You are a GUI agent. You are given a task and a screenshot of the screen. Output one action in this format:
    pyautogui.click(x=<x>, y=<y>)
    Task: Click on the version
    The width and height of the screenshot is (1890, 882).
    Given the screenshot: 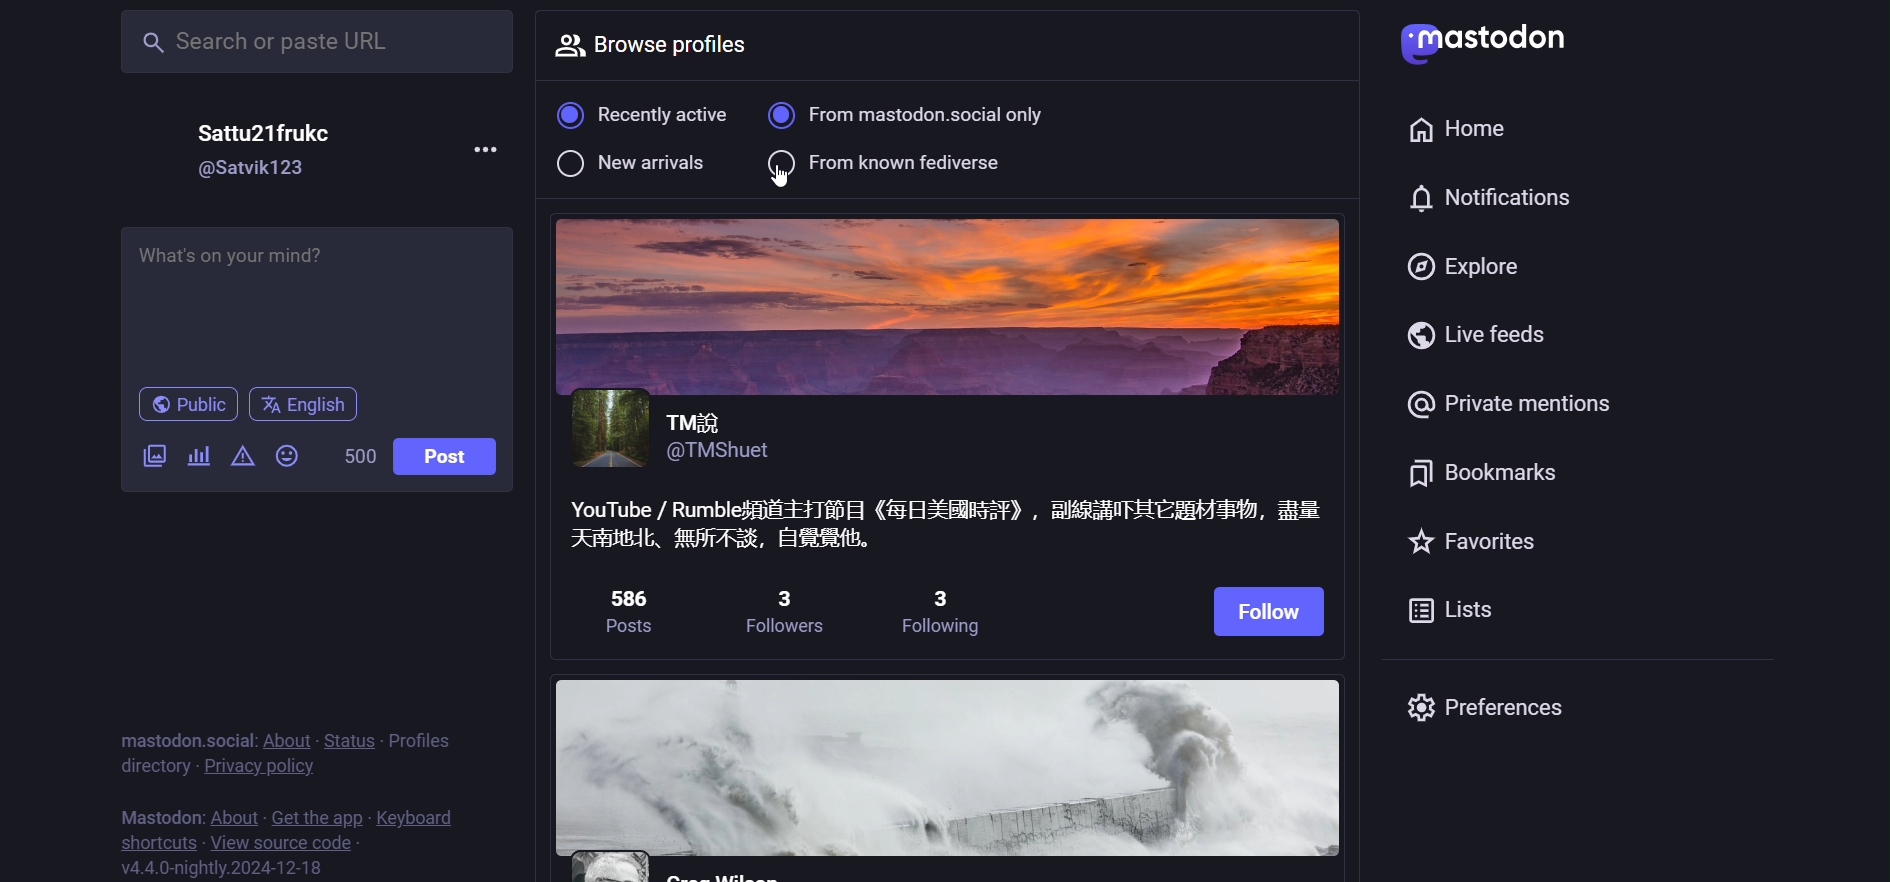 What is the action you would take?
    pyautogui.click(x=223, y=868)
    